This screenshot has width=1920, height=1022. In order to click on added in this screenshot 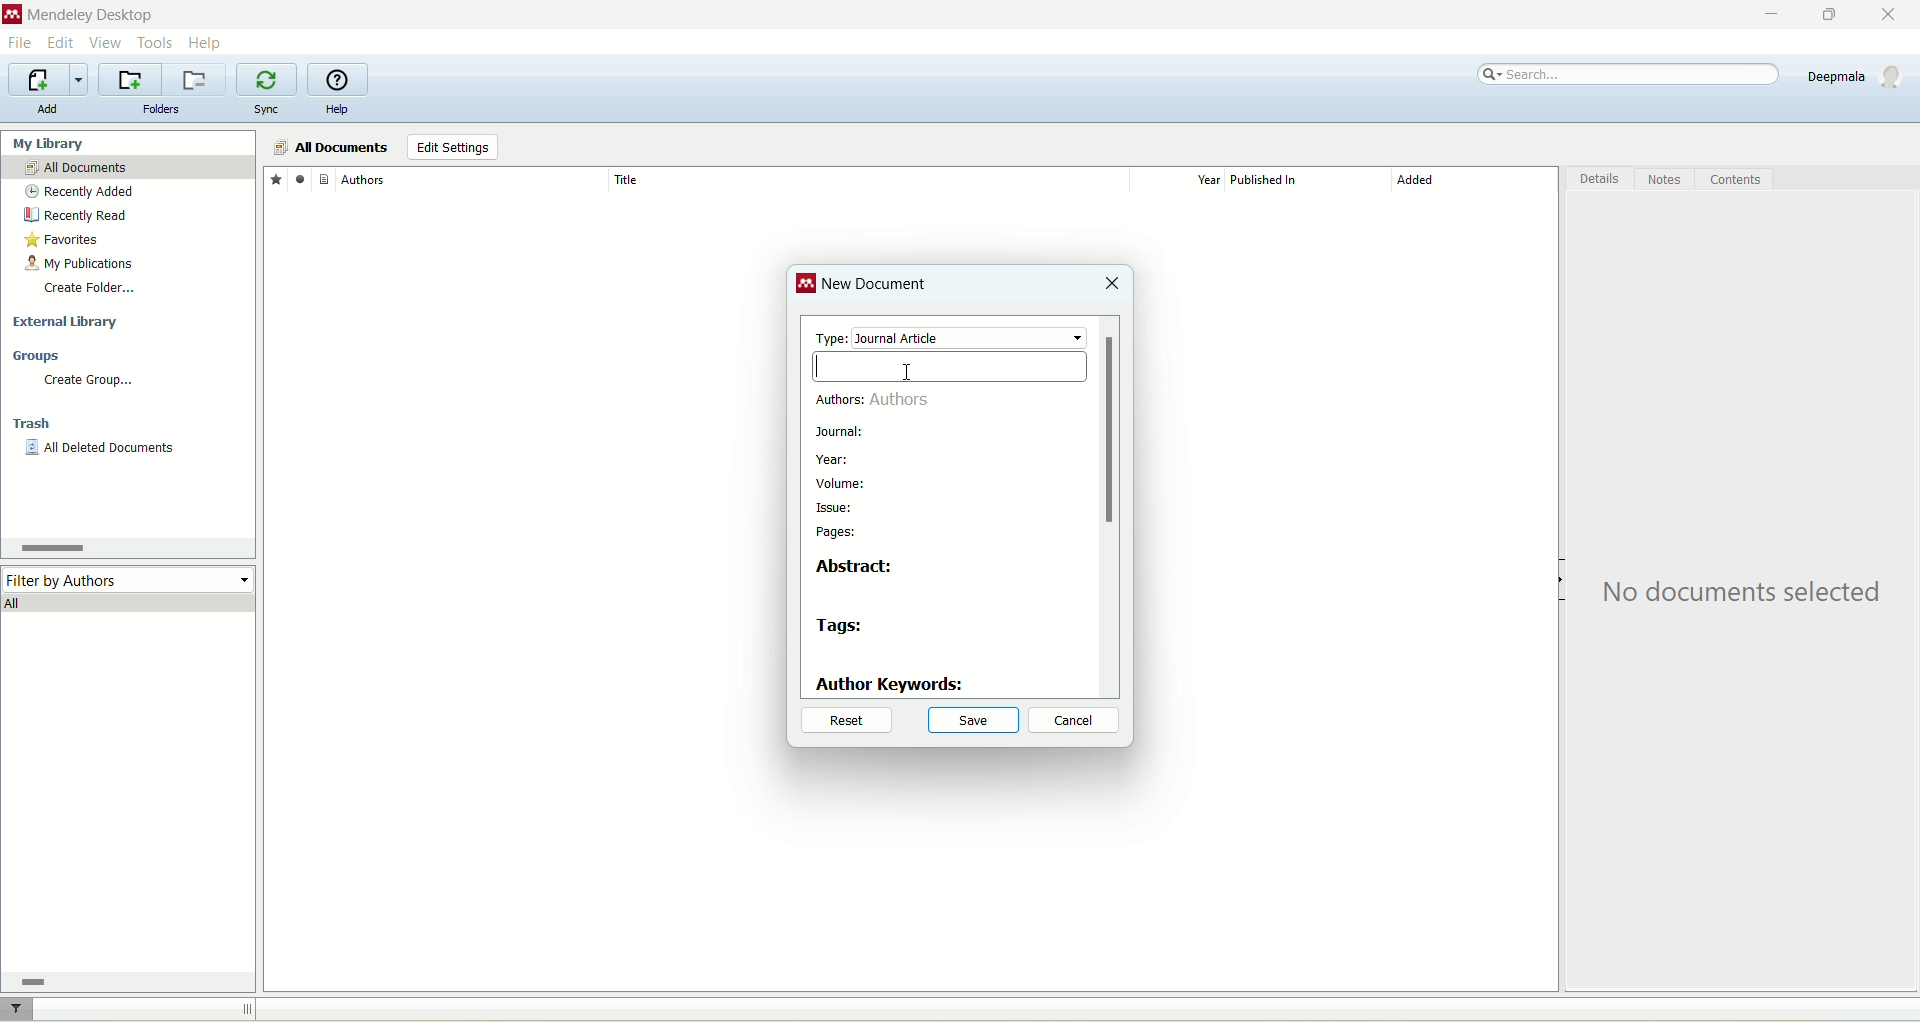, I will do `click(1475, 185)`.